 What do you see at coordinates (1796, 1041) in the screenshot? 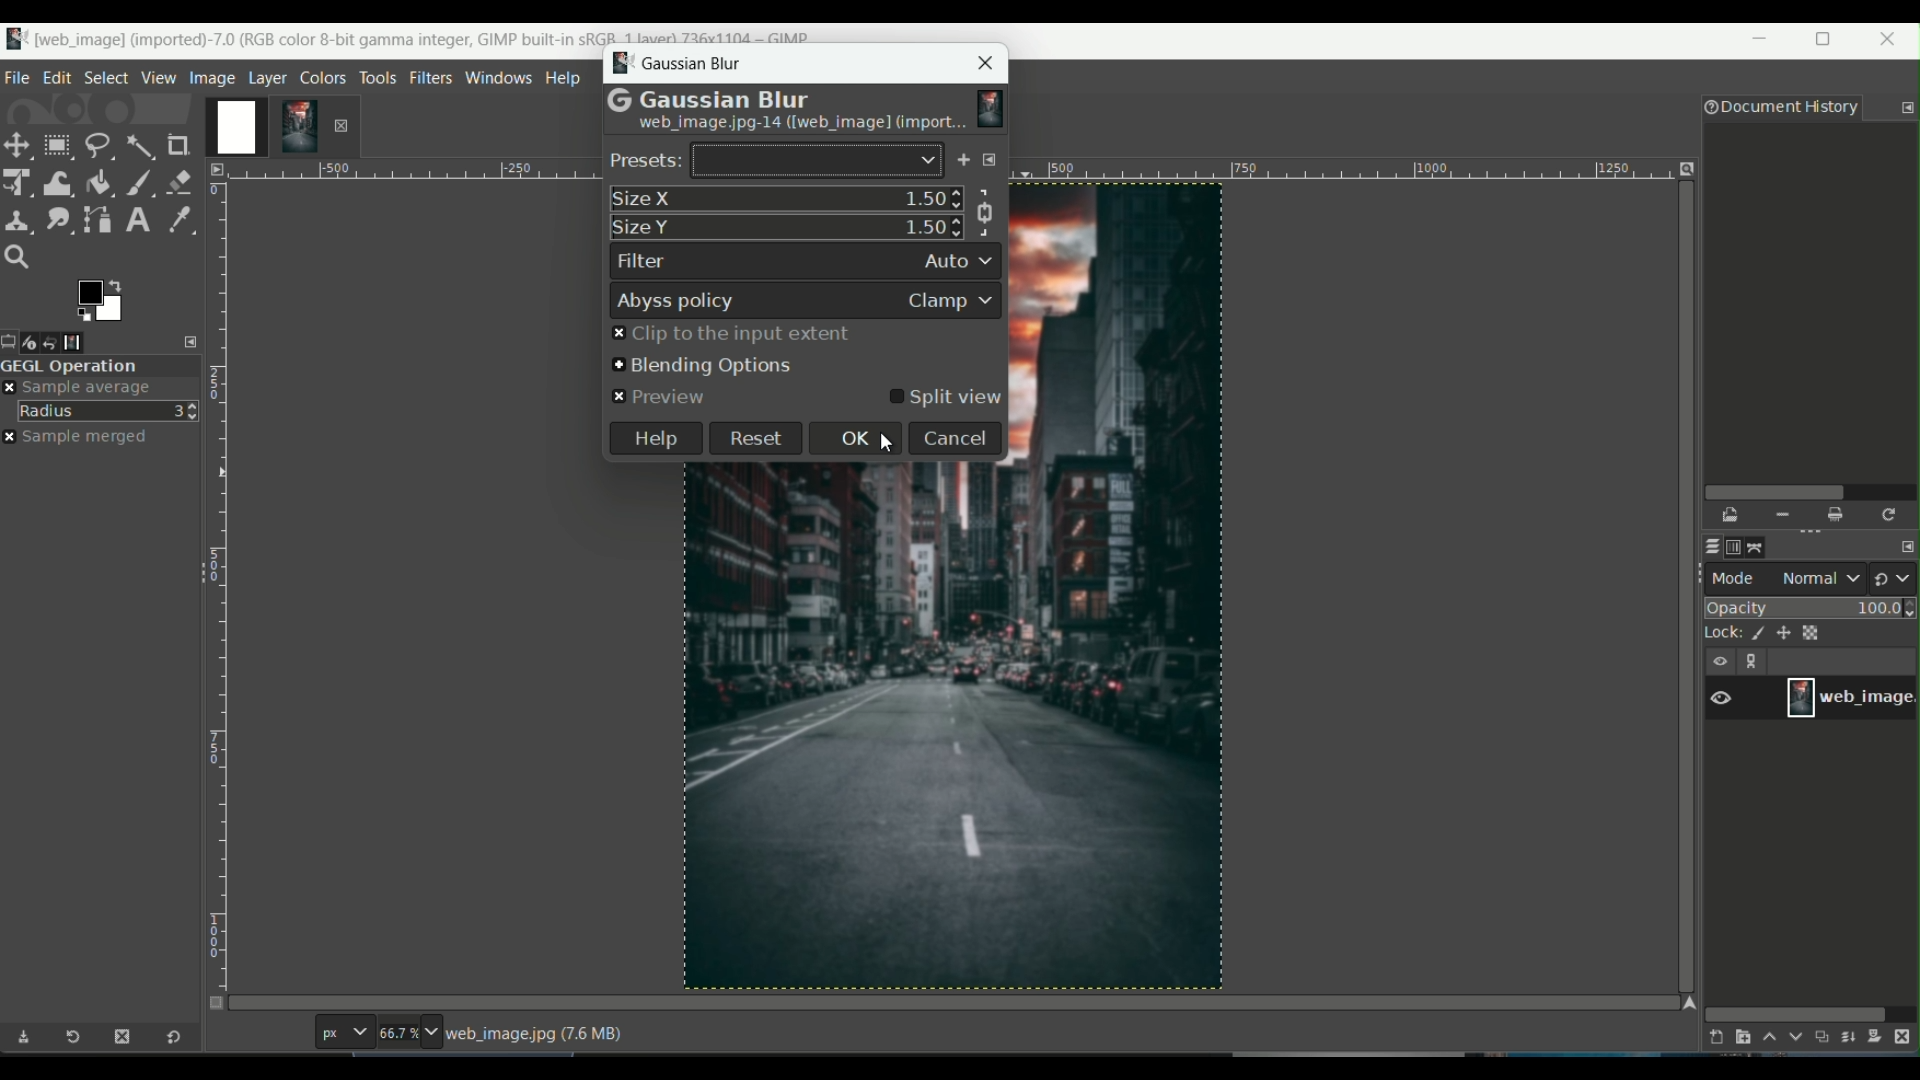
I see `lower layer` at bounding box center [1796, 1041].